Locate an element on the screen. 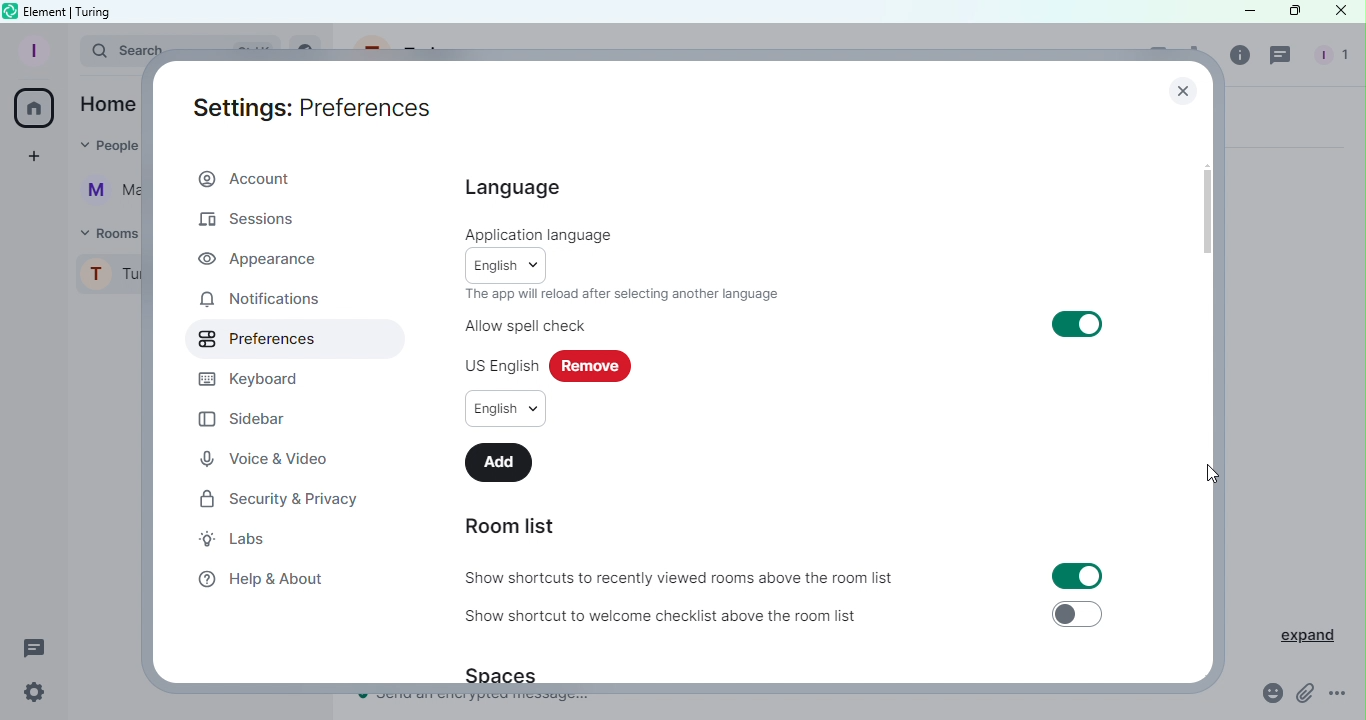  Scroll bar is located at coordinates (1210, 375).